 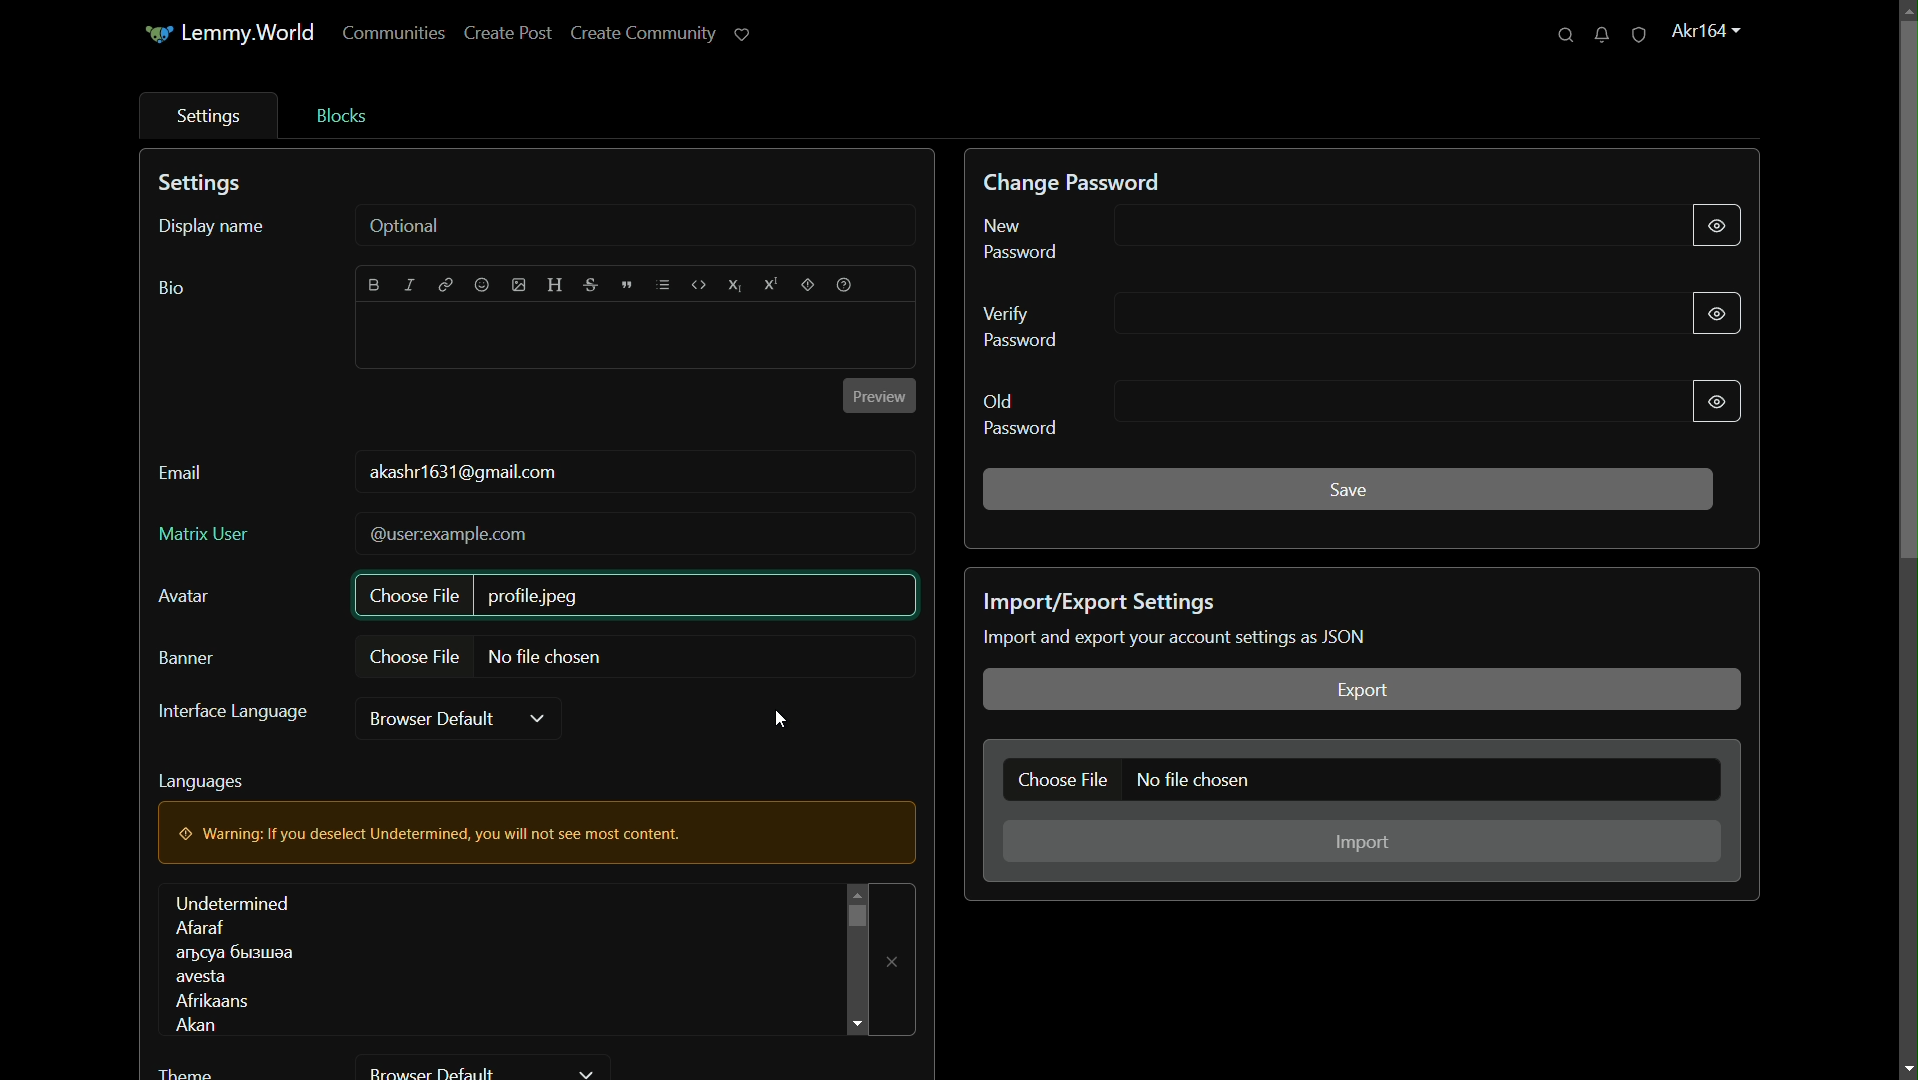 What do you see at coordinates (204, 116) in the screenshot?
I see `settings tab` at bounding box center [204, 116].